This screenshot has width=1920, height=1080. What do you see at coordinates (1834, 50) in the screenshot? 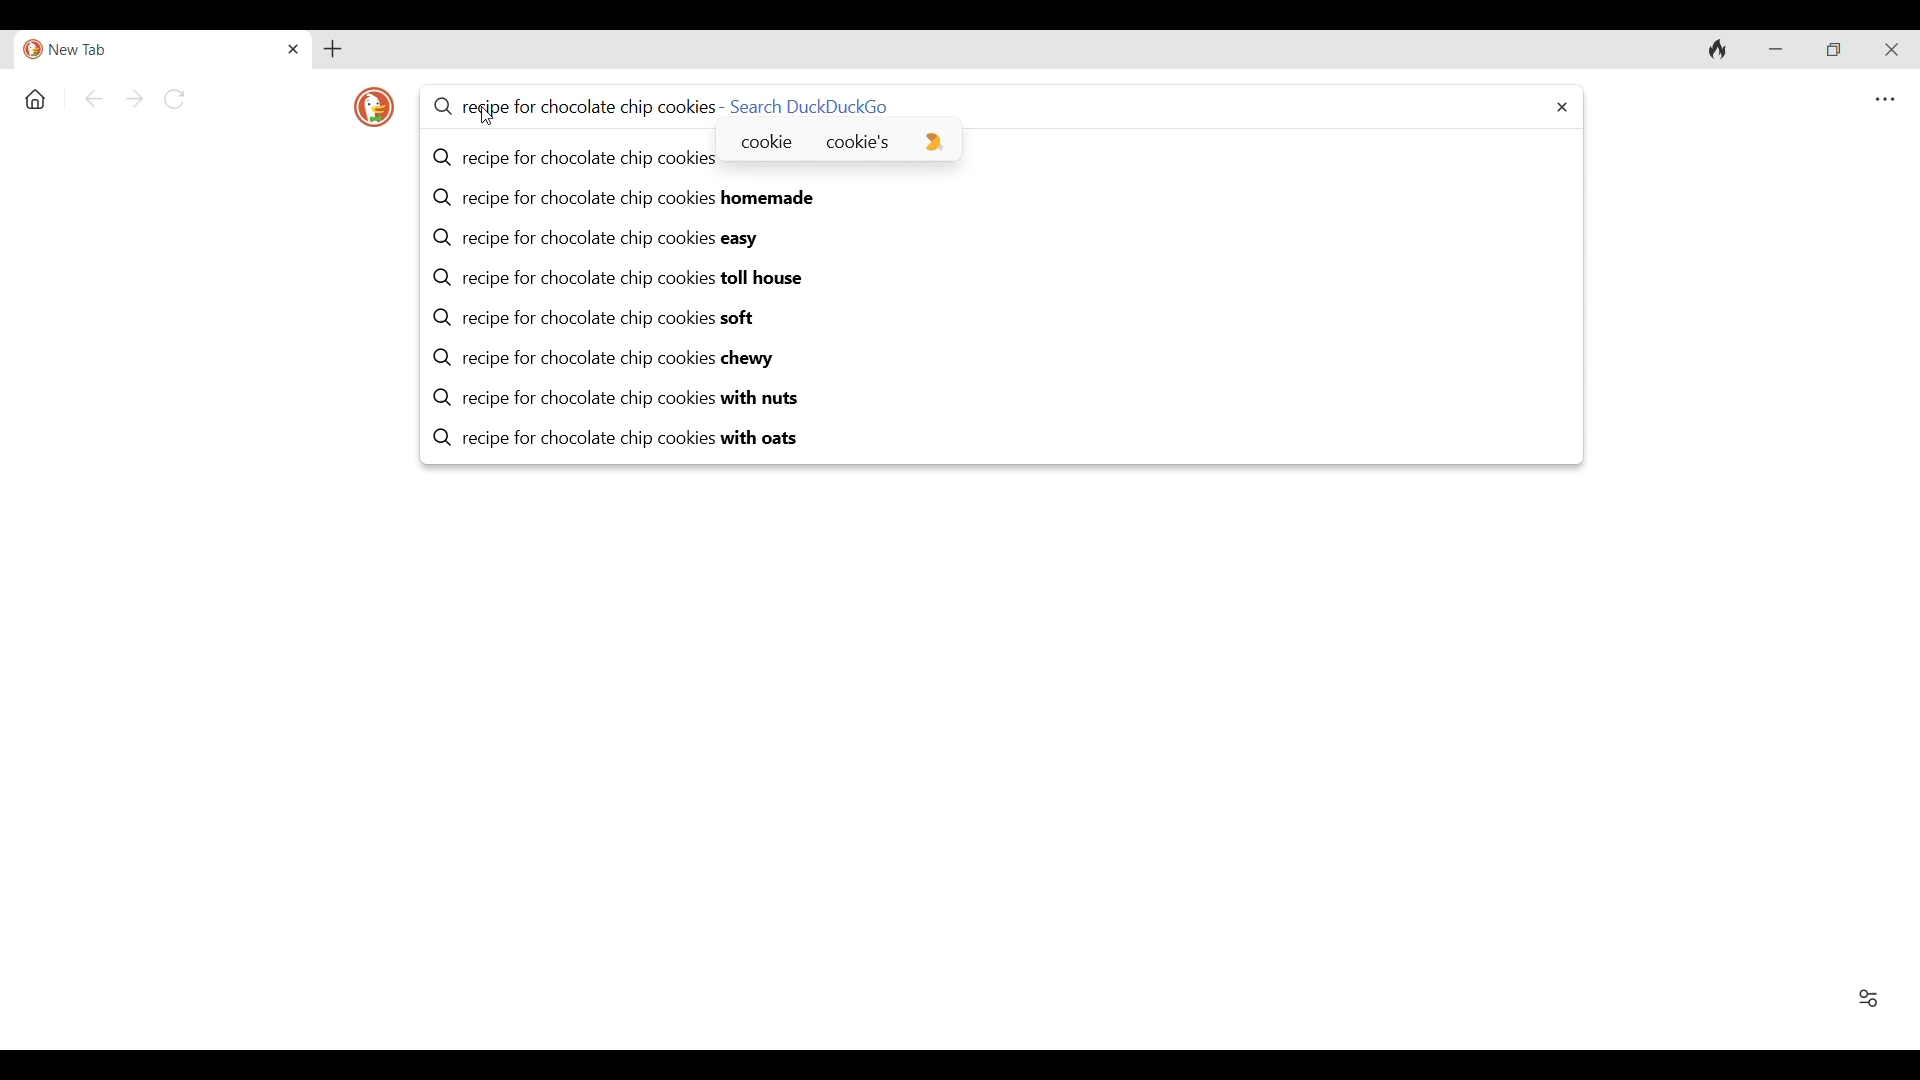
I see `Show interface in a smaller tab` at bounding box center [1834, 50].